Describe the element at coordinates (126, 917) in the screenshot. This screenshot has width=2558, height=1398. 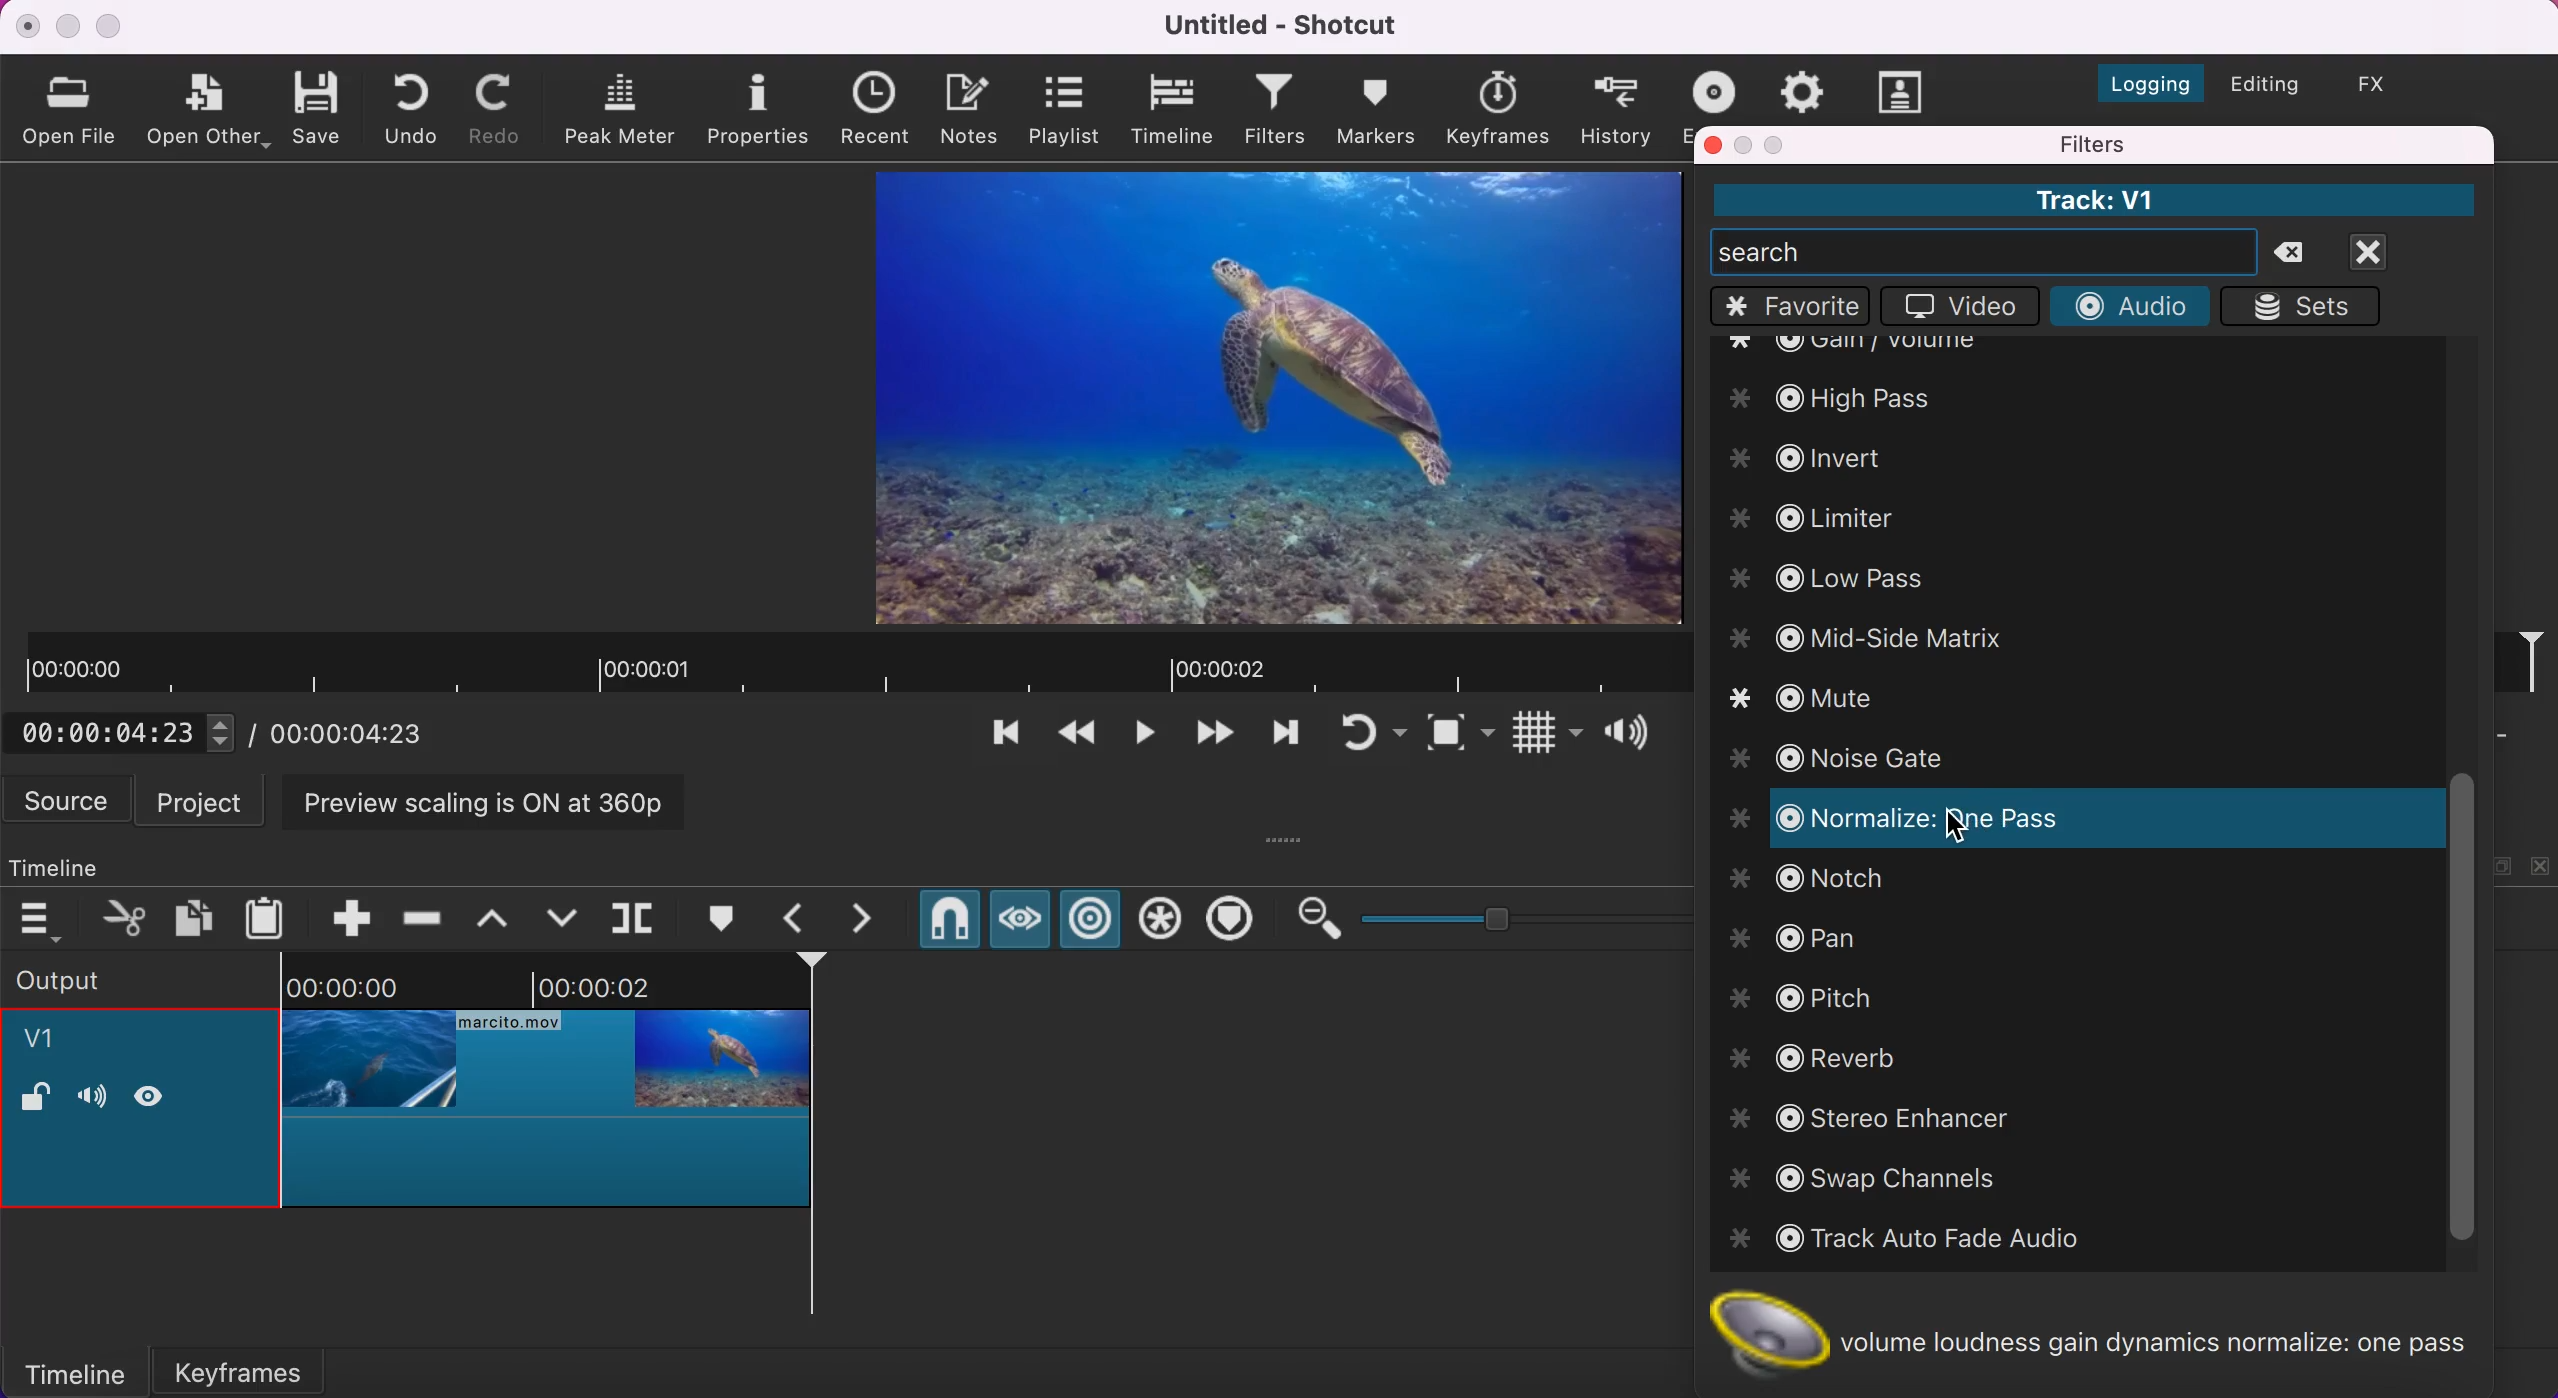
I see `cut` at that location.